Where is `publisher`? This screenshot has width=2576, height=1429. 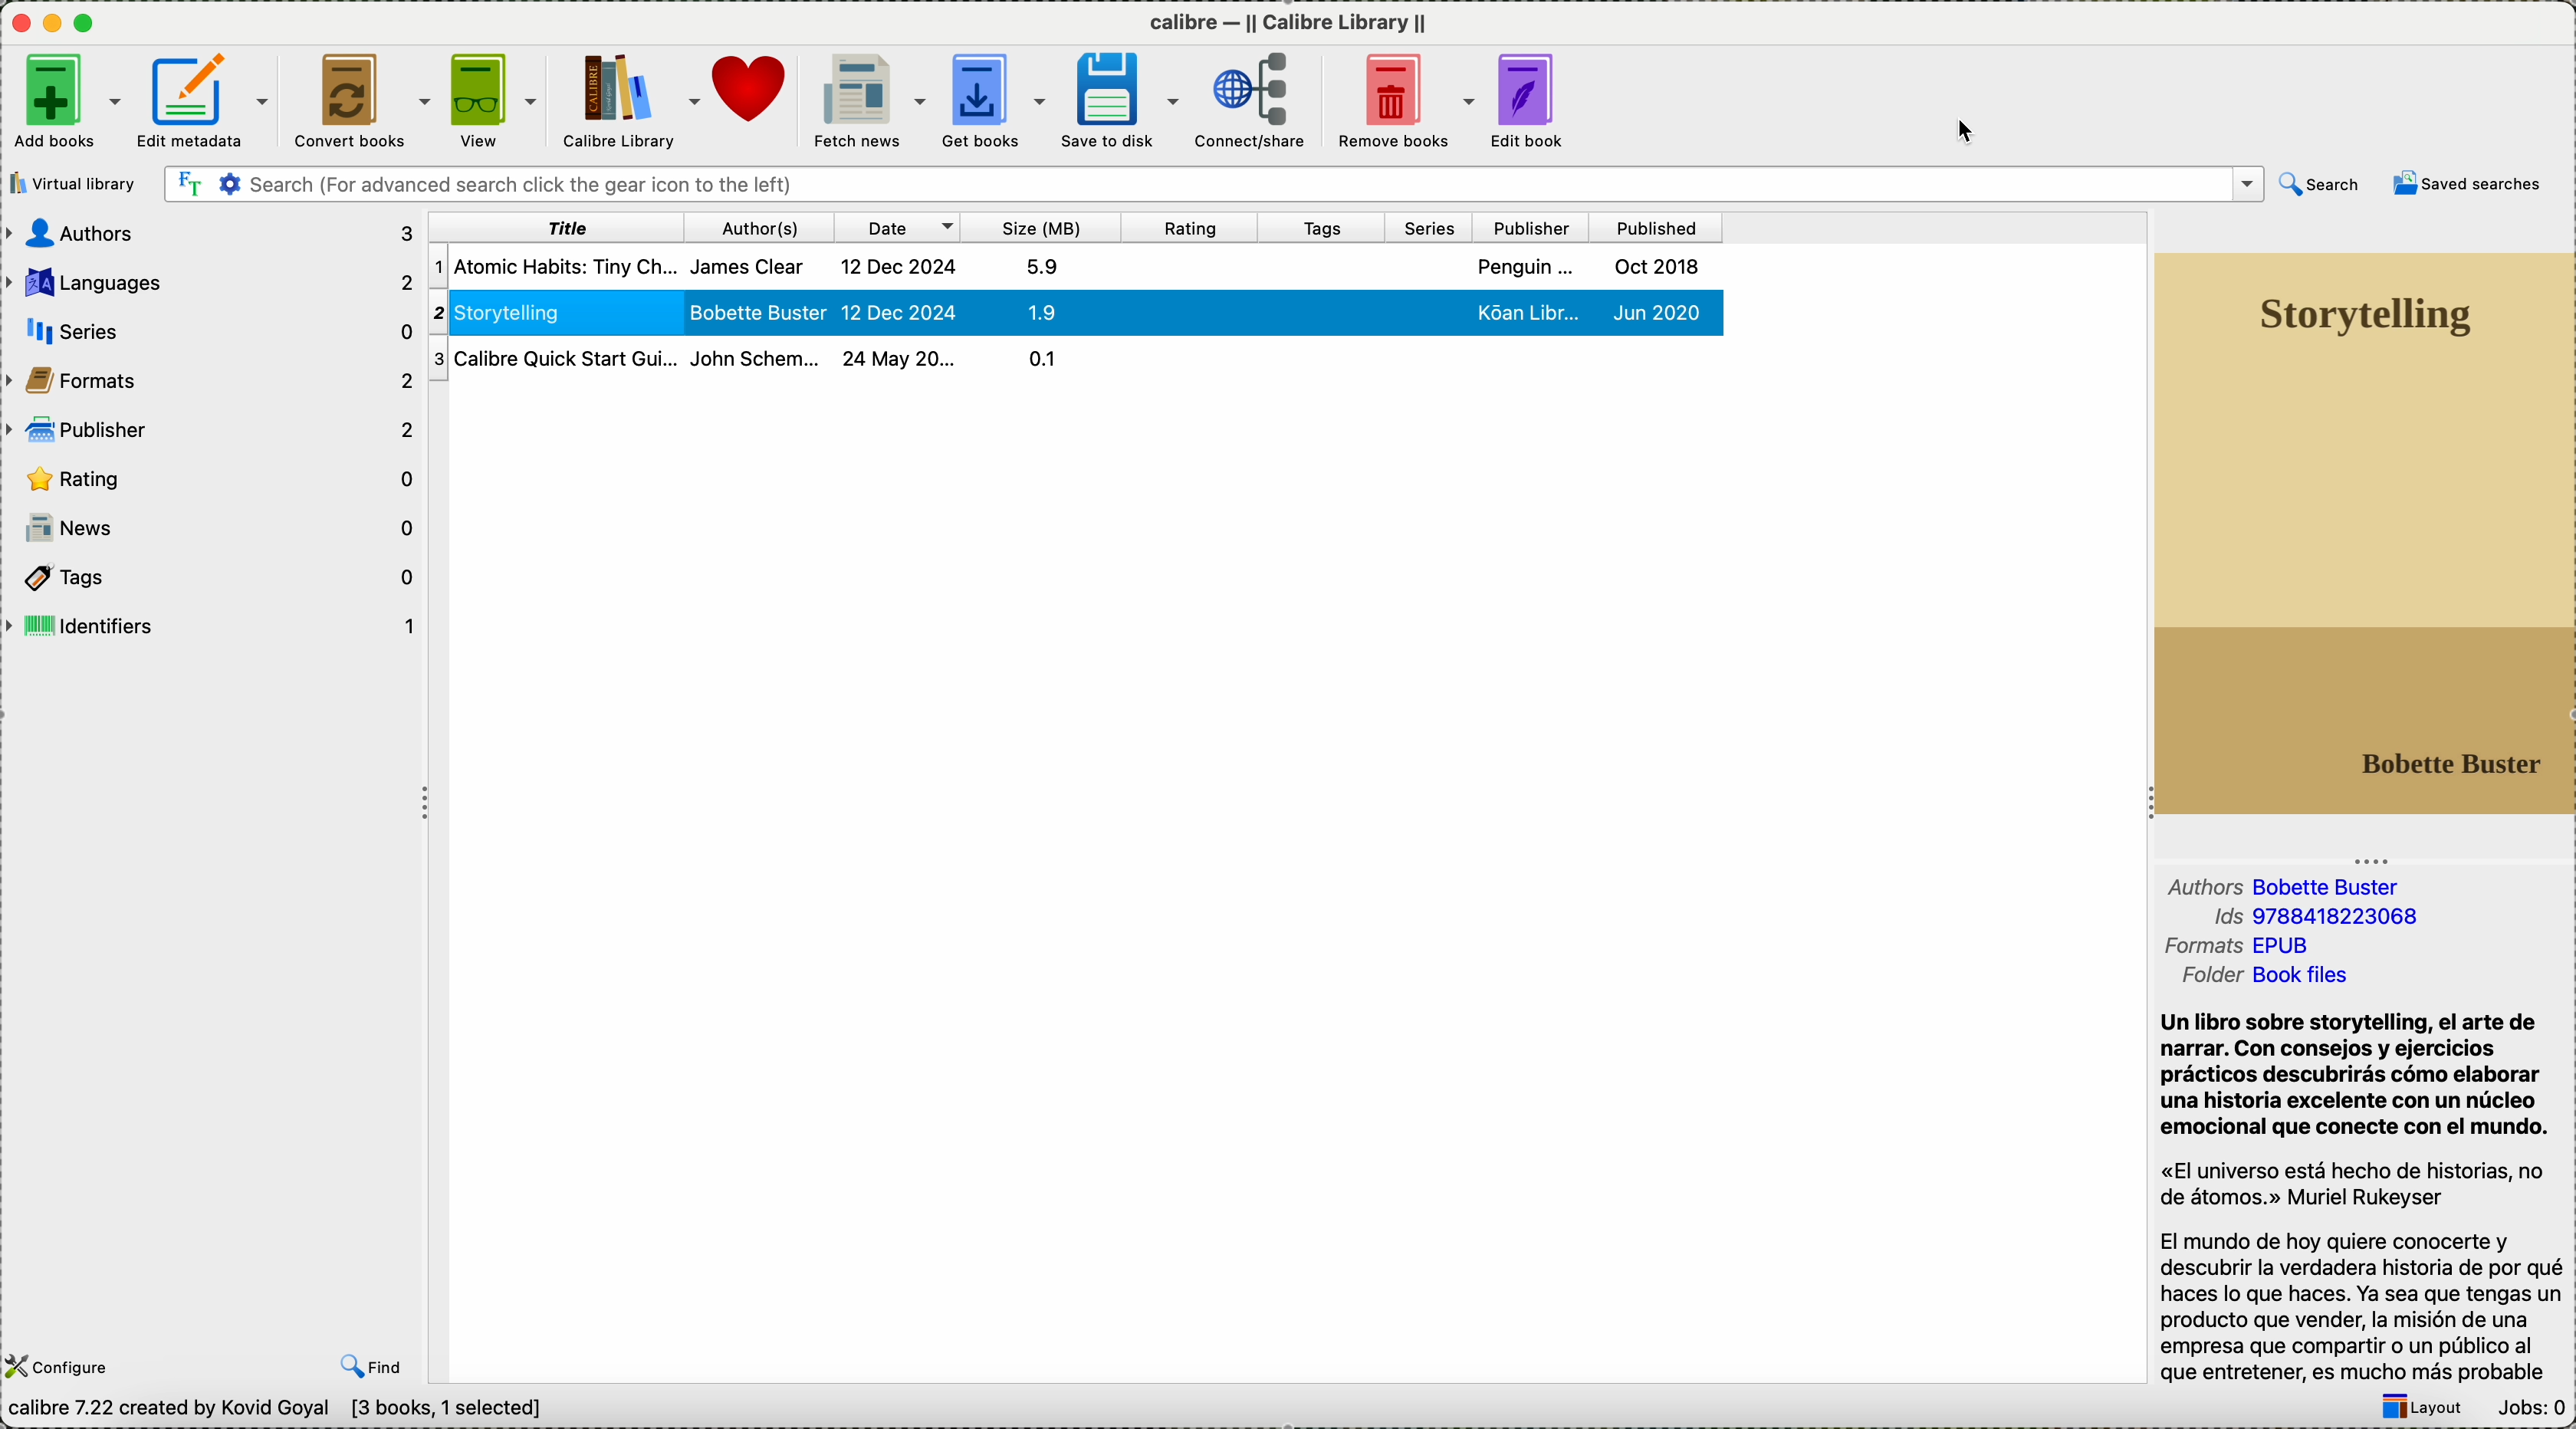
publisher is located at coordinates (216, 427).